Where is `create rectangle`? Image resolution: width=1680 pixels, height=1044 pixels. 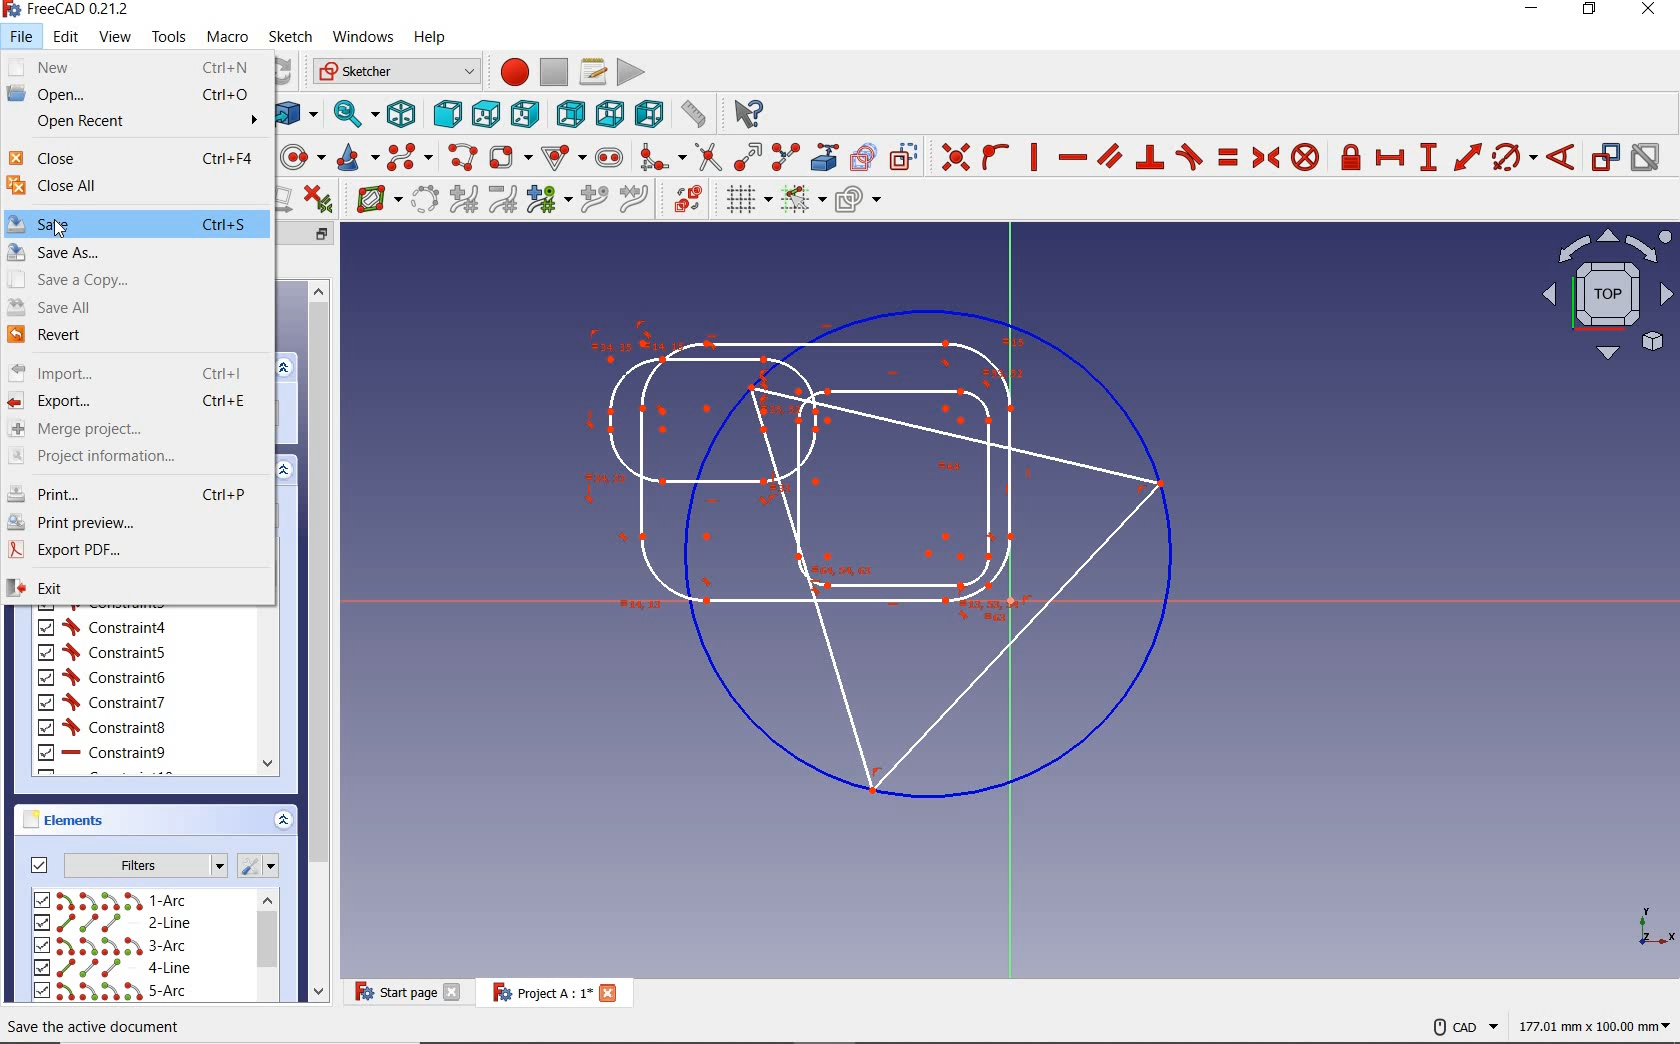
create rectangle is located at coordinates (509, 156).